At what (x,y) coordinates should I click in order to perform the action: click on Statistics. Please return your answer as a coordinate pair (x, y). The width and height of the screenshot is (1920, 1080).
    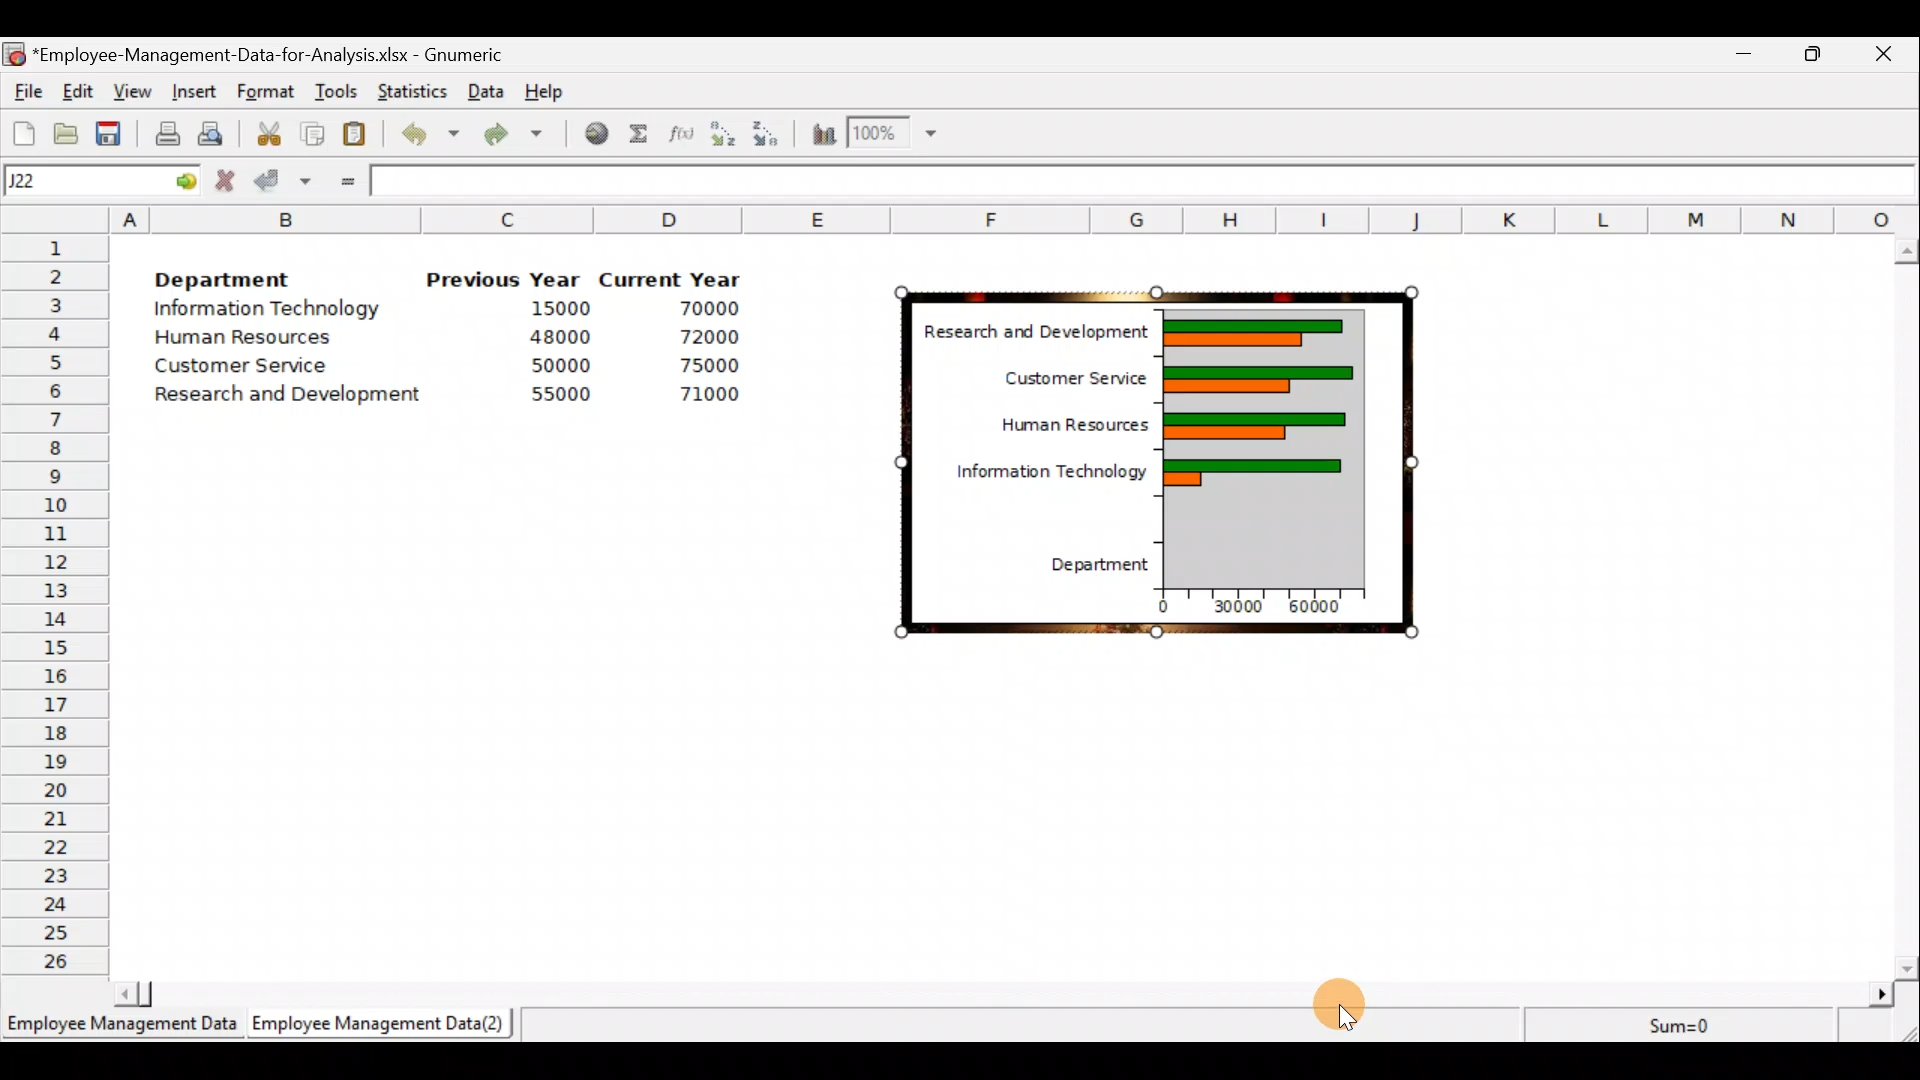
    Looking at the image, I should click on (414, 86).